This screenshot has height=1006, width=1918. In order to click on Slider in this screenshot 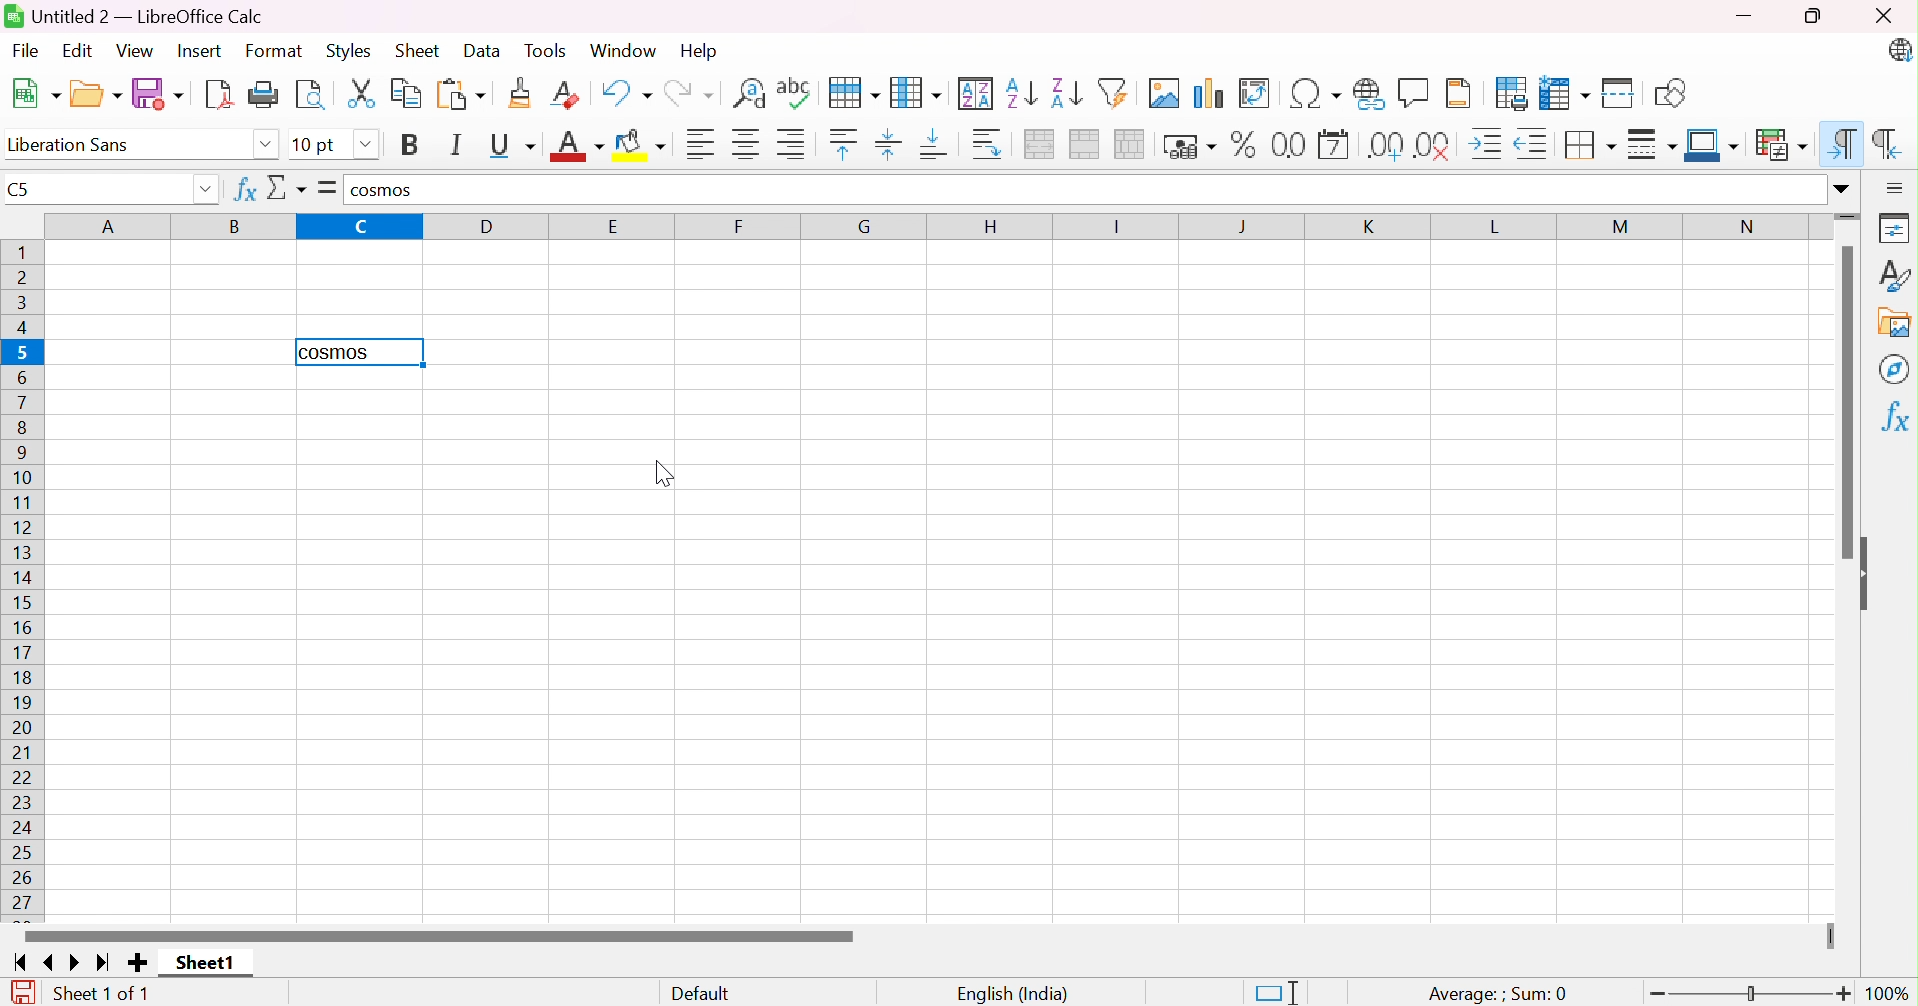, I will do `click(1850, 216)`.